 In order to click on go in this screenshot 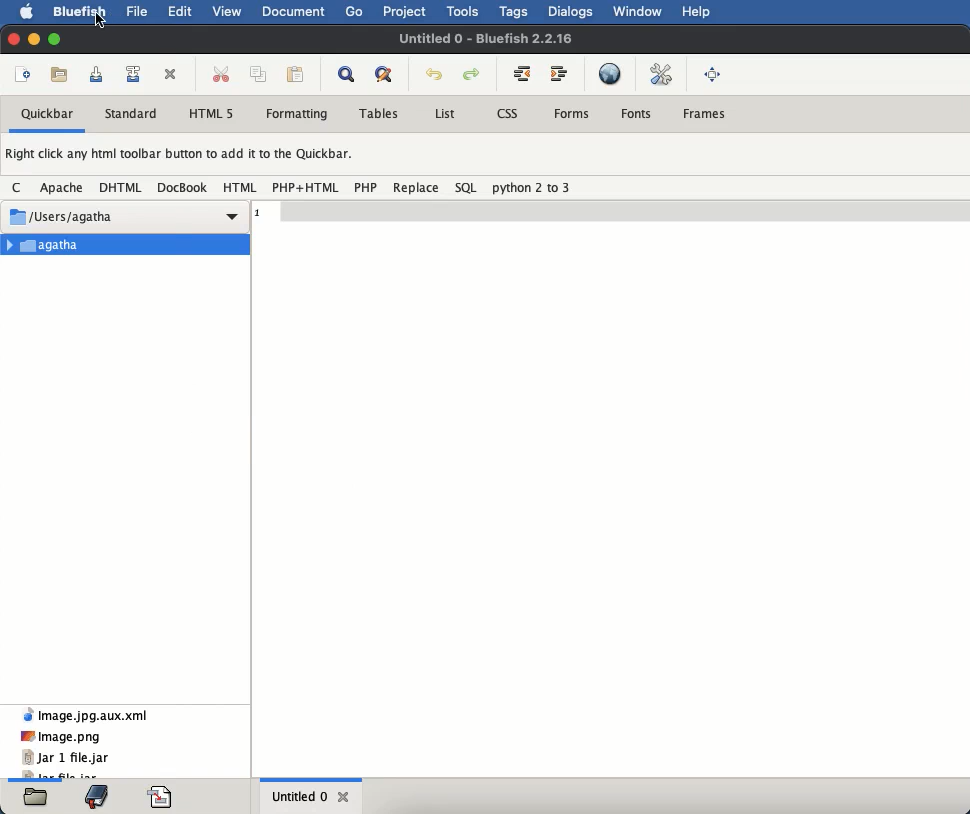, I will do `click(355, 11)`.